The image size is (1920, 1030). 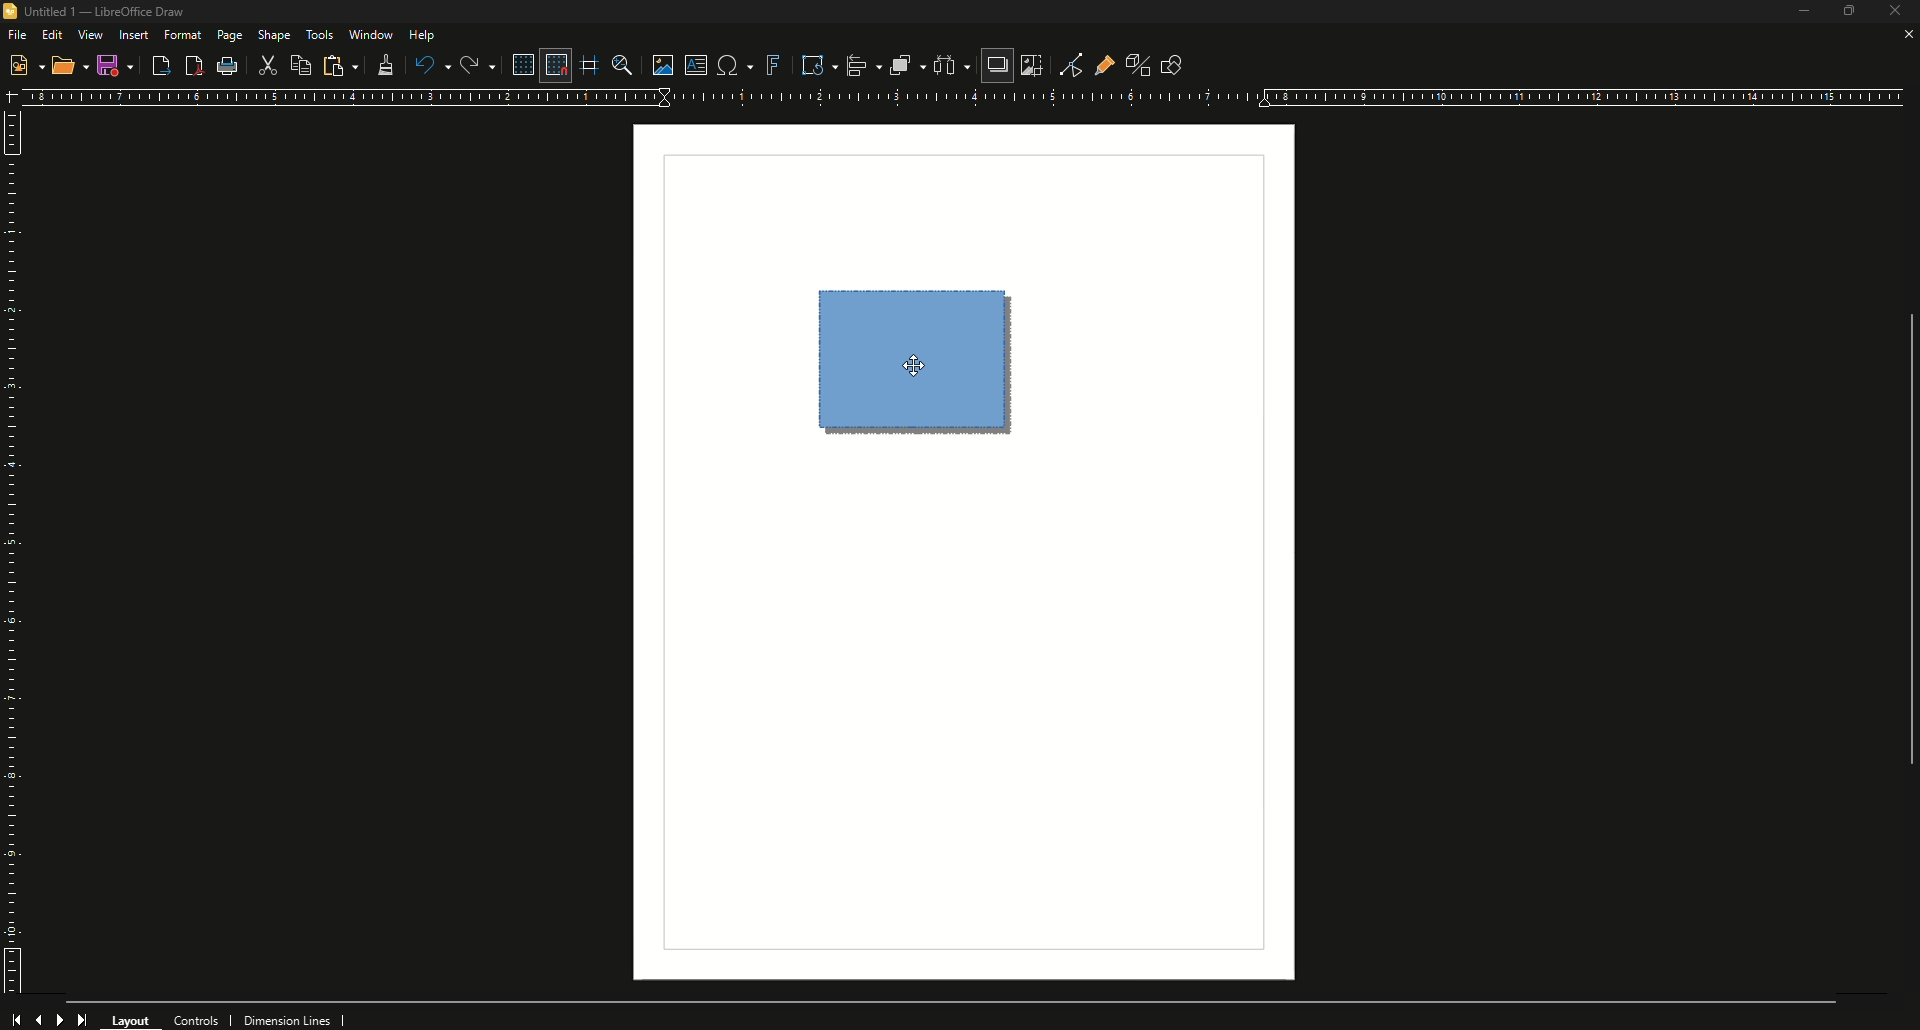 I want to click on Toggle Extrusion, so click(x=1130, y=62).